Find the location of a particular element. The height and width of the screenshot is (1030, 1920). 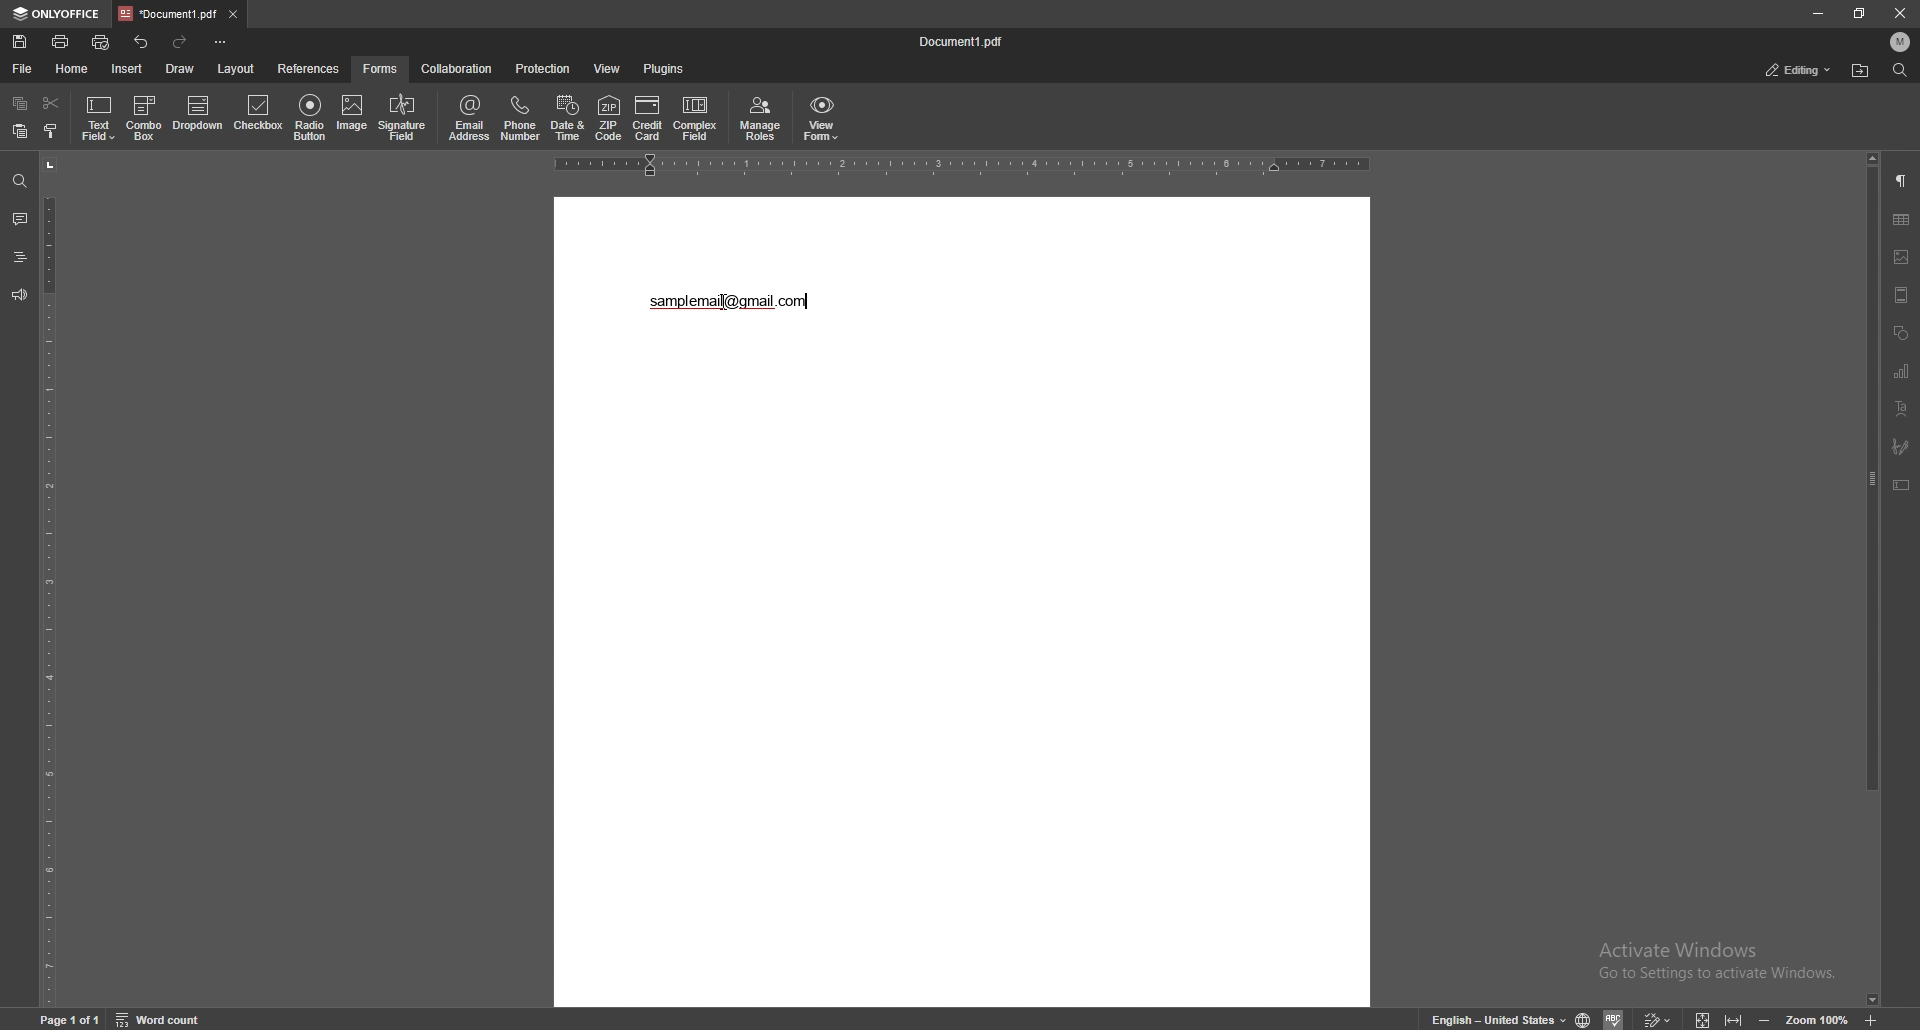

cut is located at coordinates (51, 102).